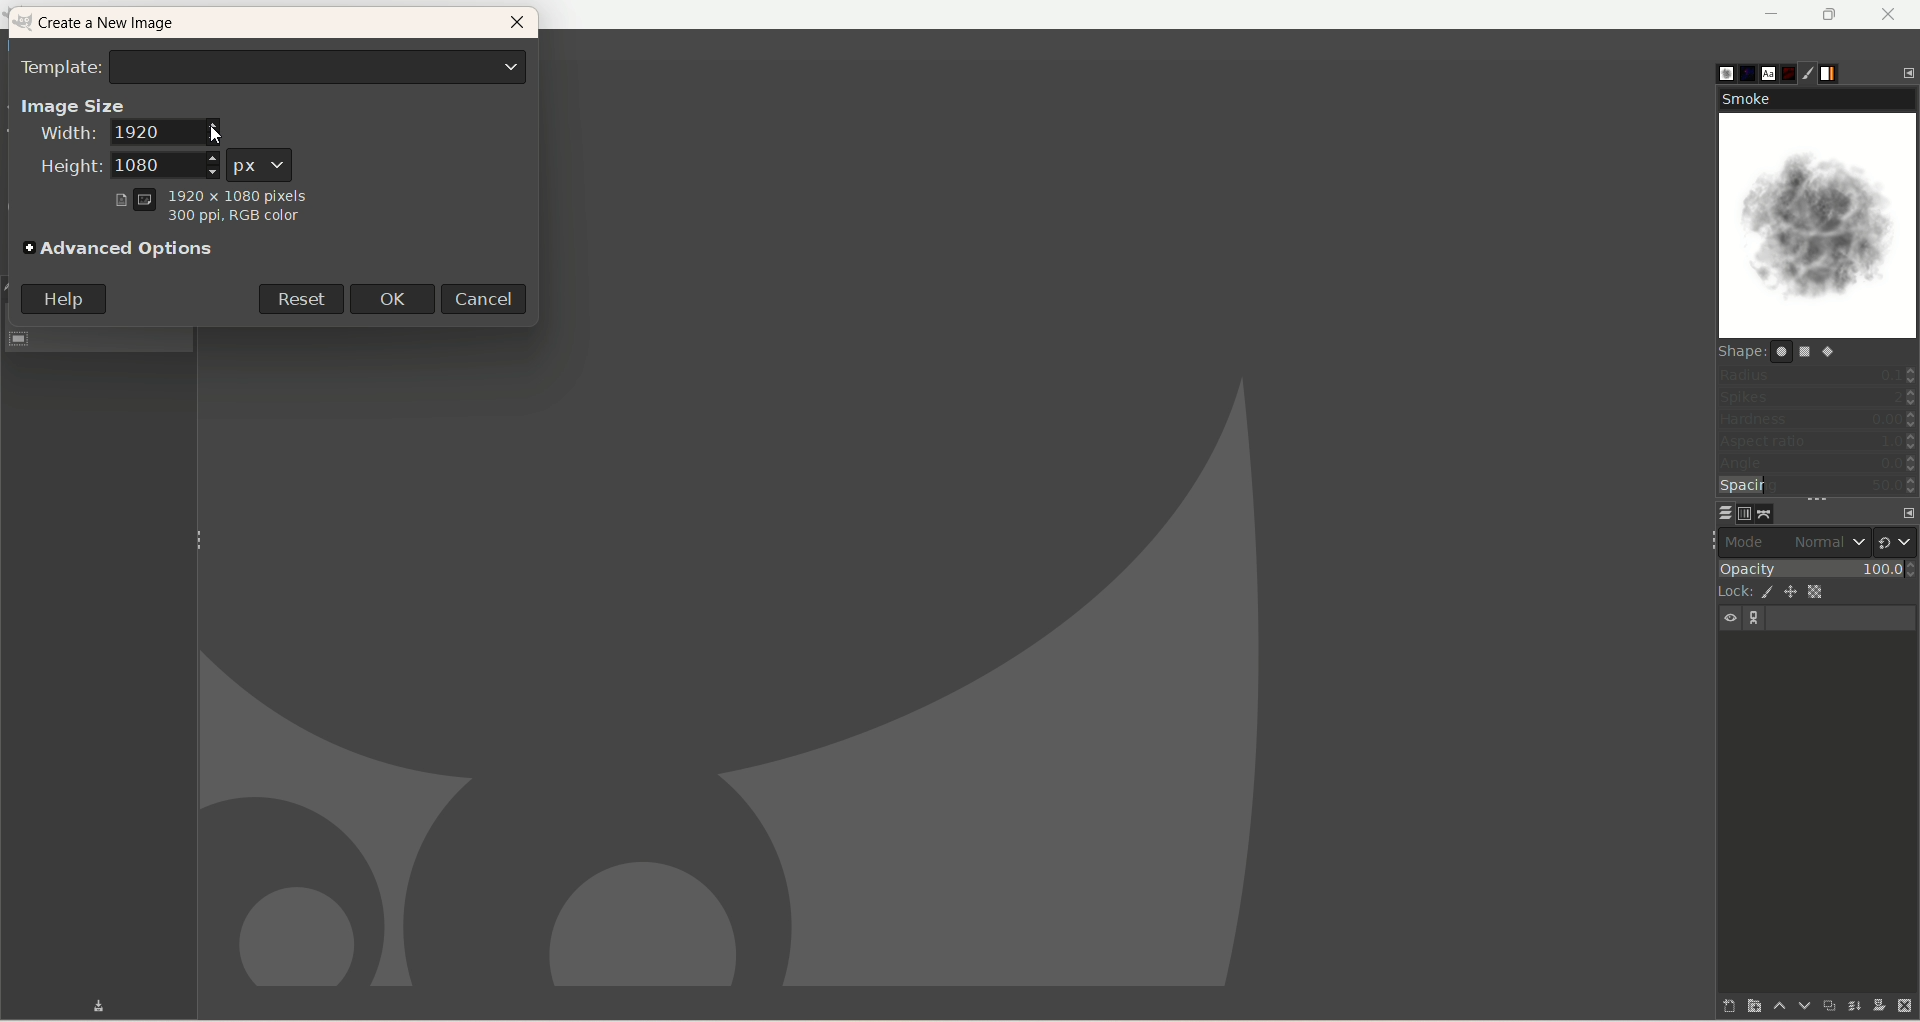 The width and height of the screenshot is (1920, 1022). What do you see at coordinates (1816, 465) in the screenshot?
I see `angle` at bounding box center [1816, 465].